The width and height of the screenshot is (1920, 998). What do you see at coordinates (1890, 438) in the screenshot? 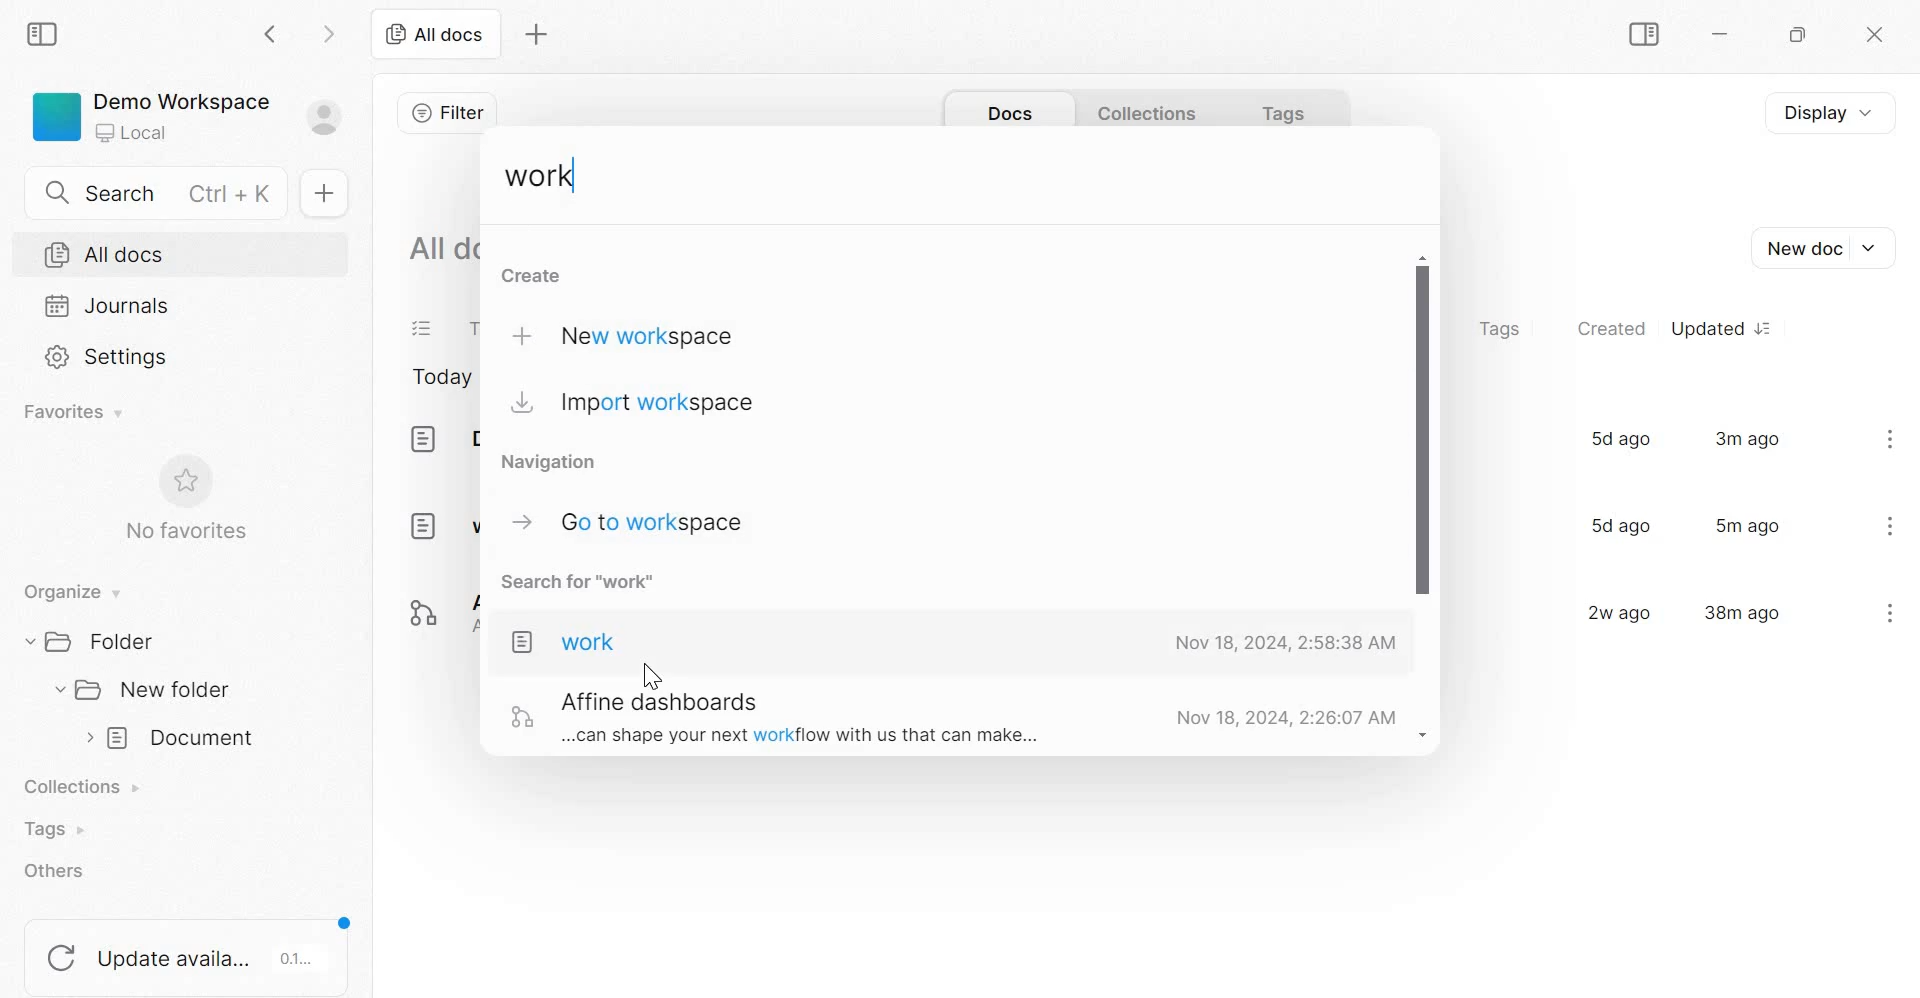
I see `kebab menu` at bounding box center [1890, 438].